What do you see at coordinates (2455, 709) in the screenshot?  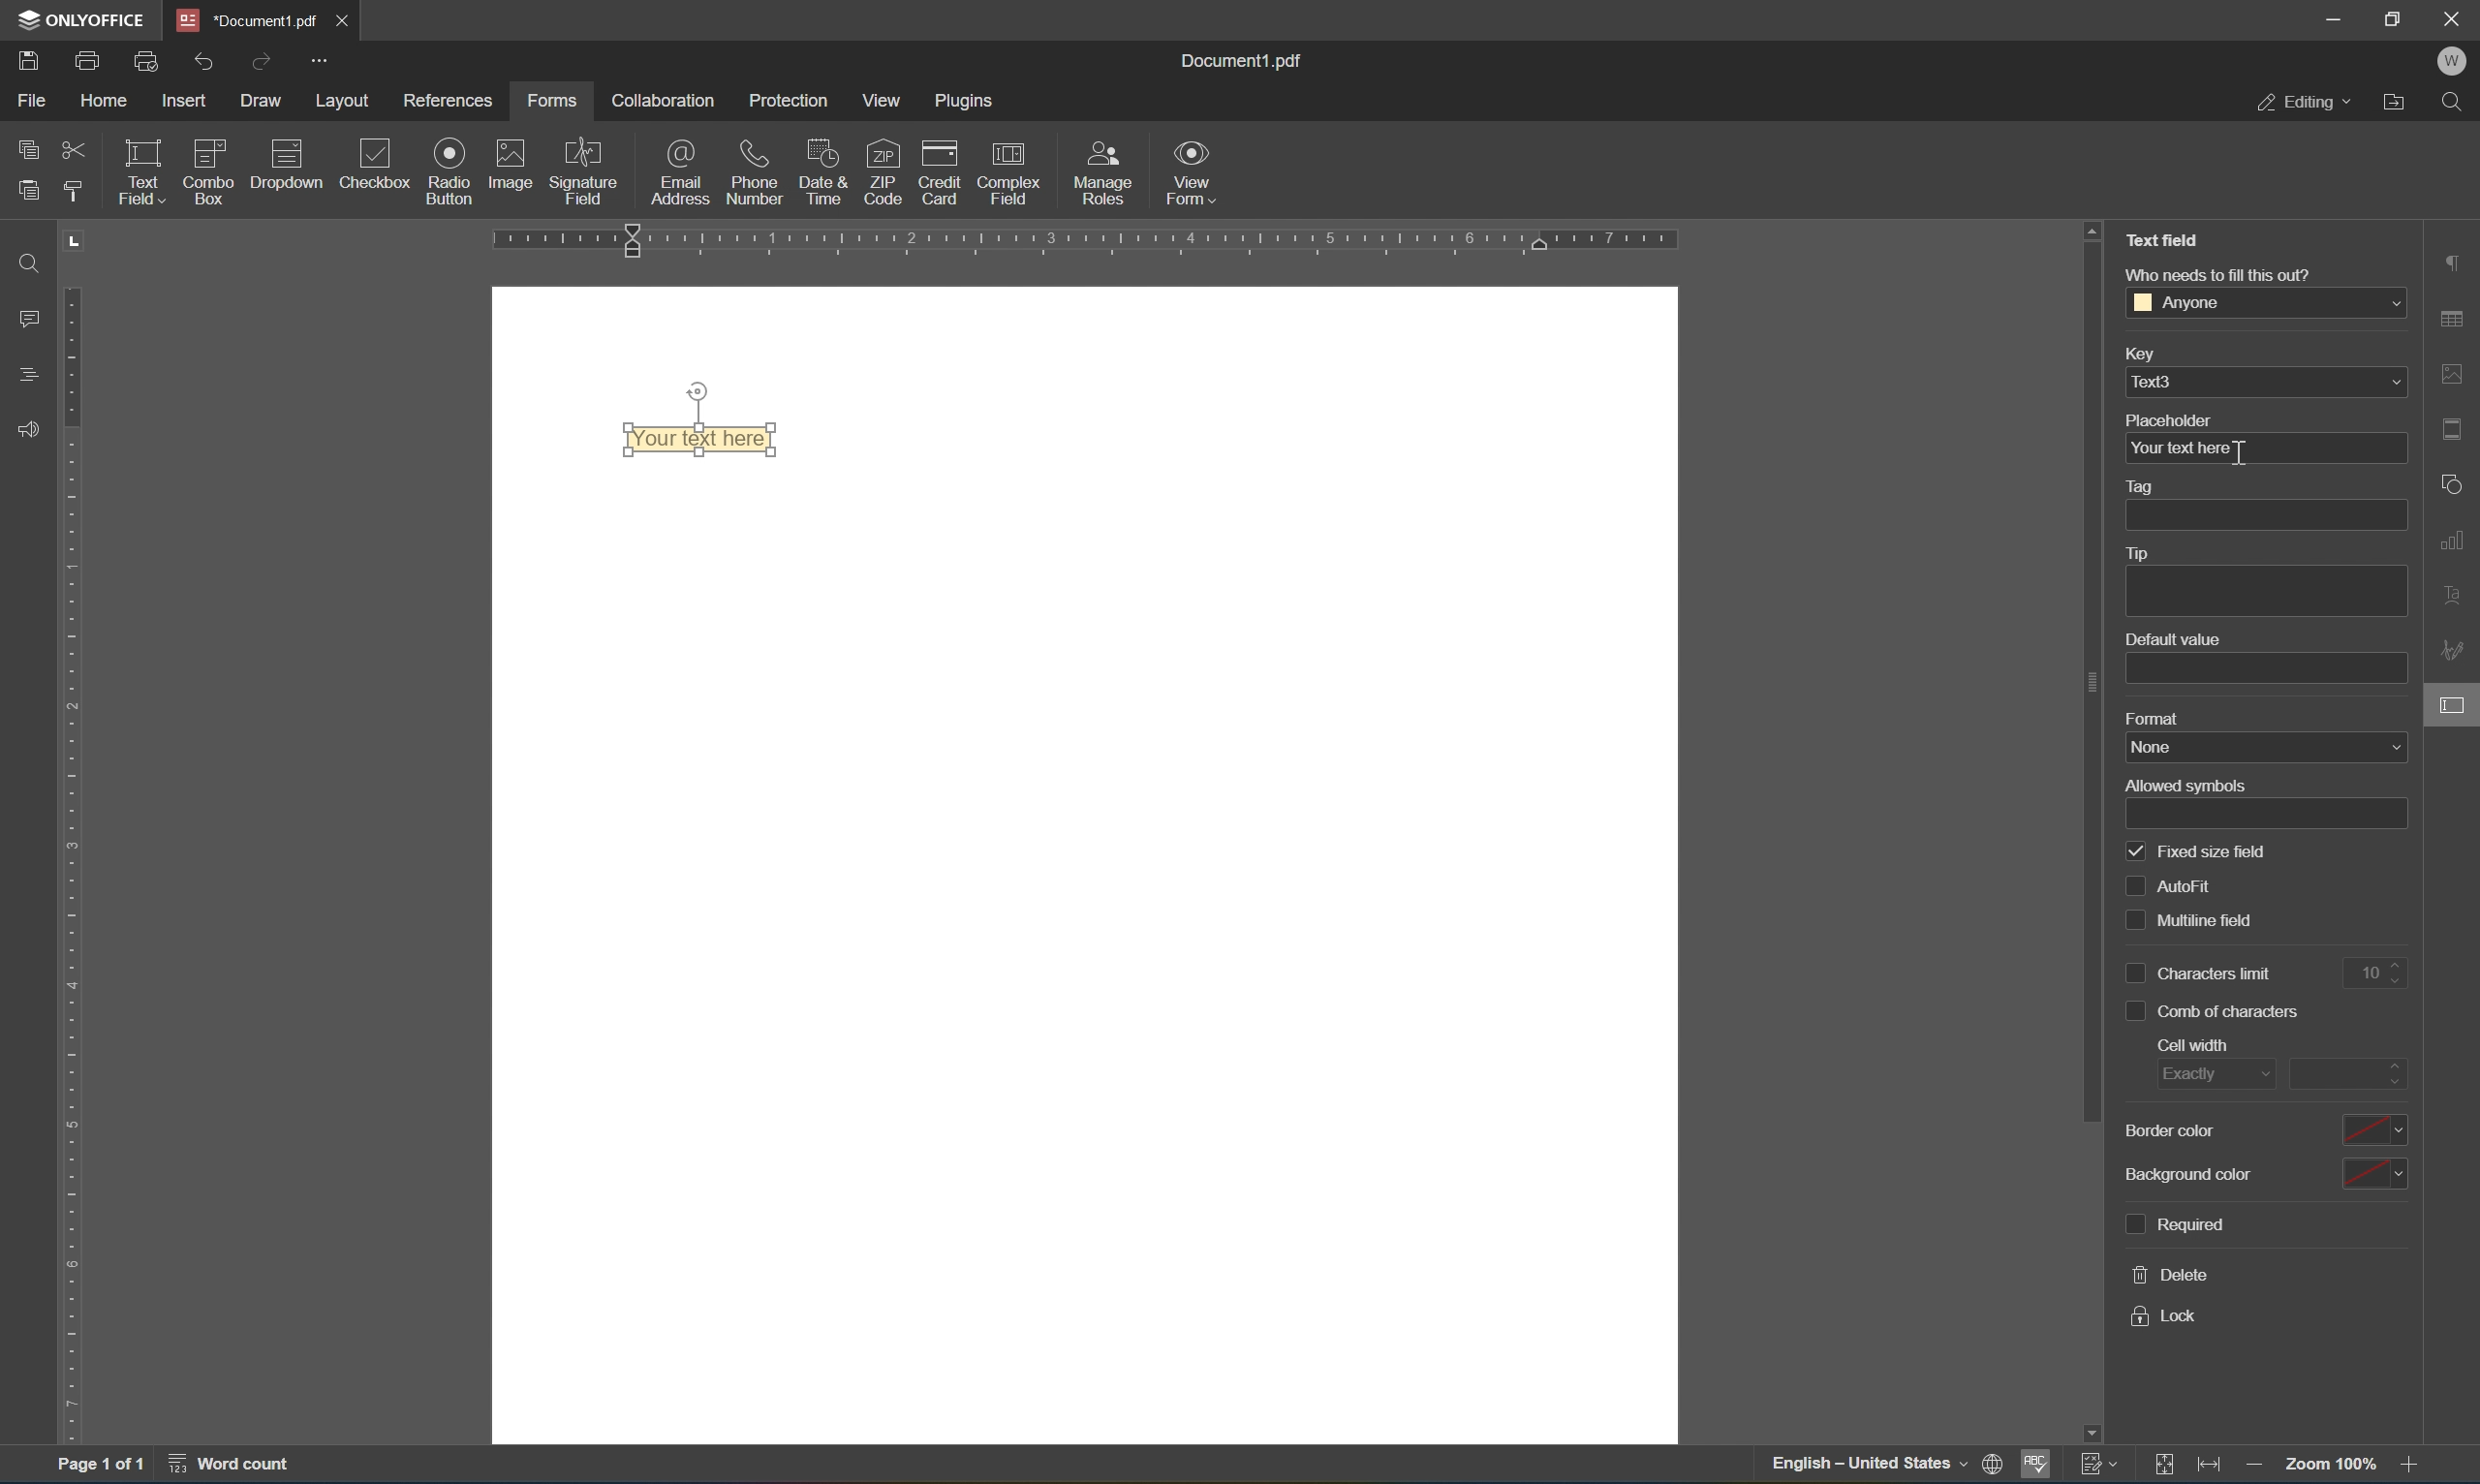 I see `cursor` at bounding box center [2455, 709].